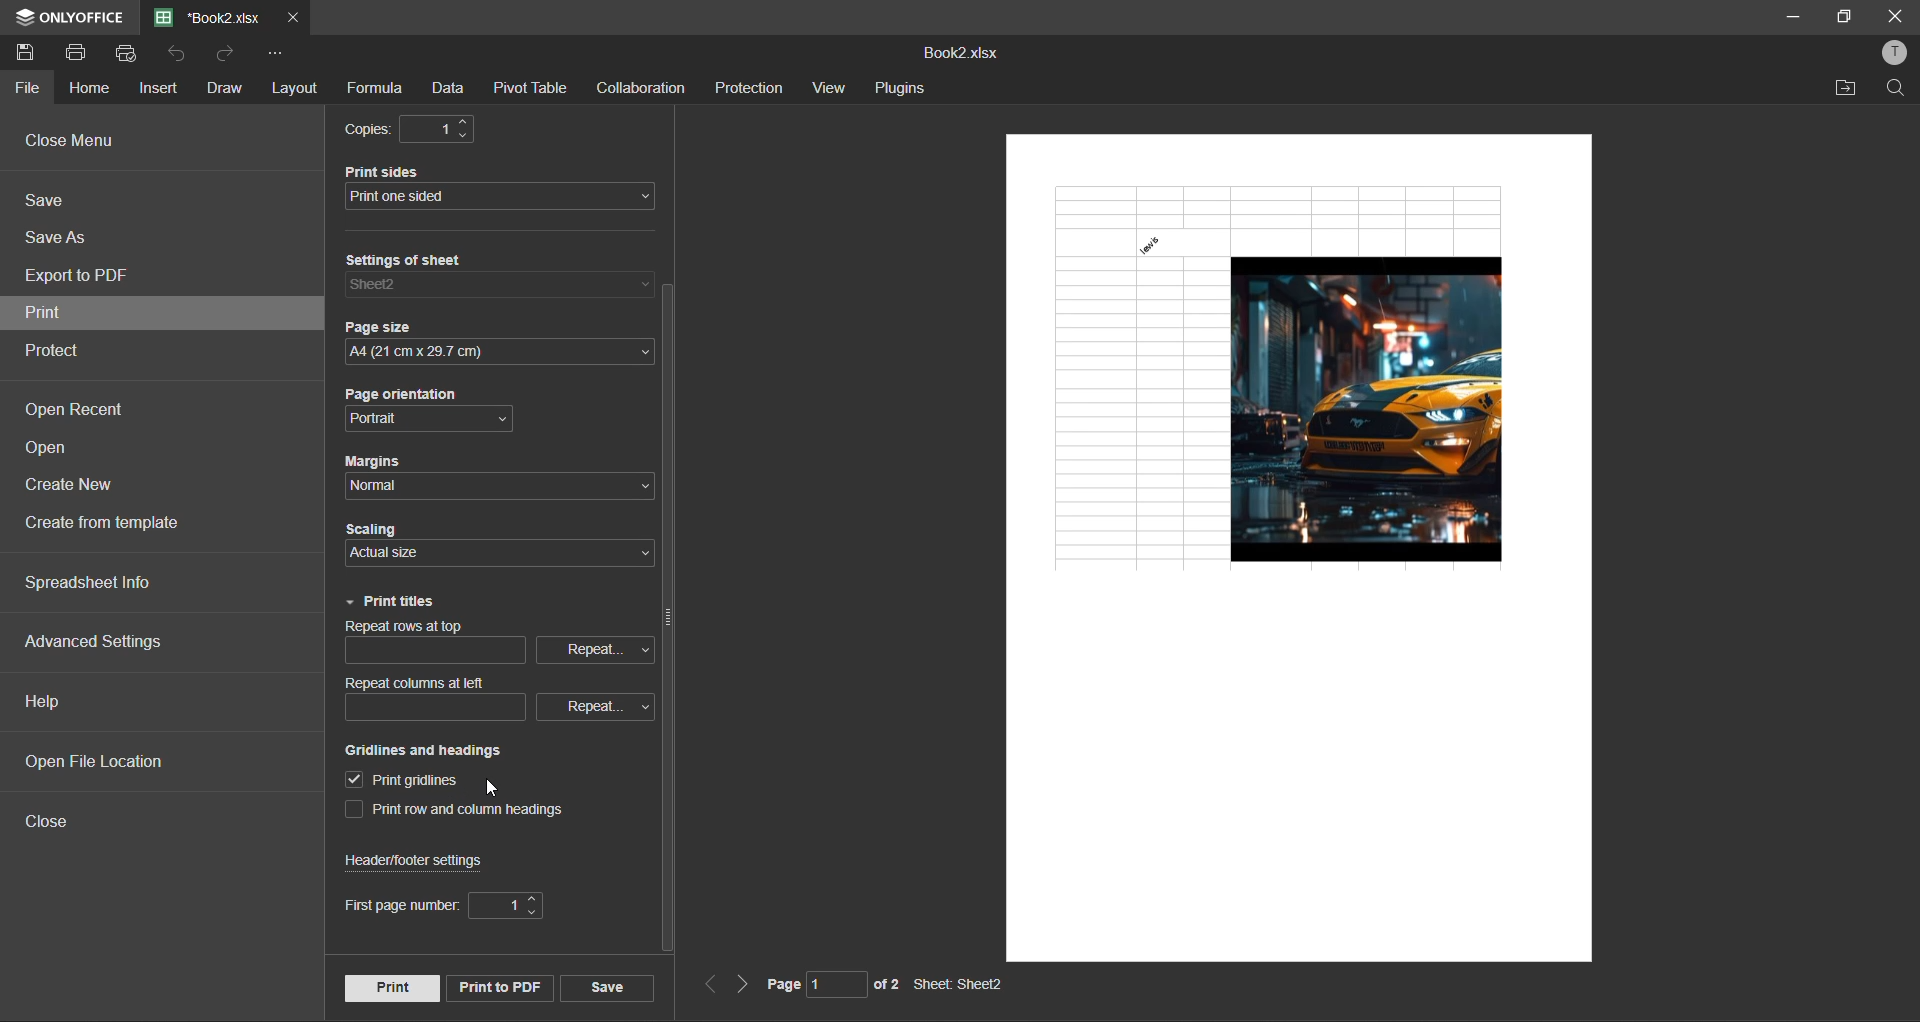  I want to click on actual size, so click(394, 556).